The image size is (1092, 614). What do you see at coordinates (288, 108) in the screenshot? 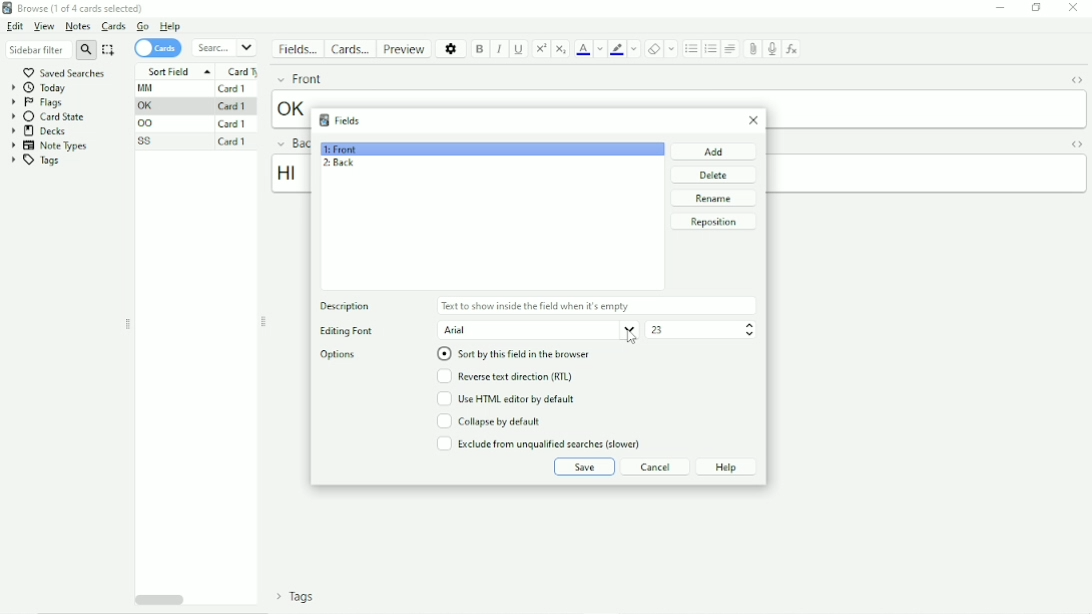
I see `ok` at bounding box center [288, 108].